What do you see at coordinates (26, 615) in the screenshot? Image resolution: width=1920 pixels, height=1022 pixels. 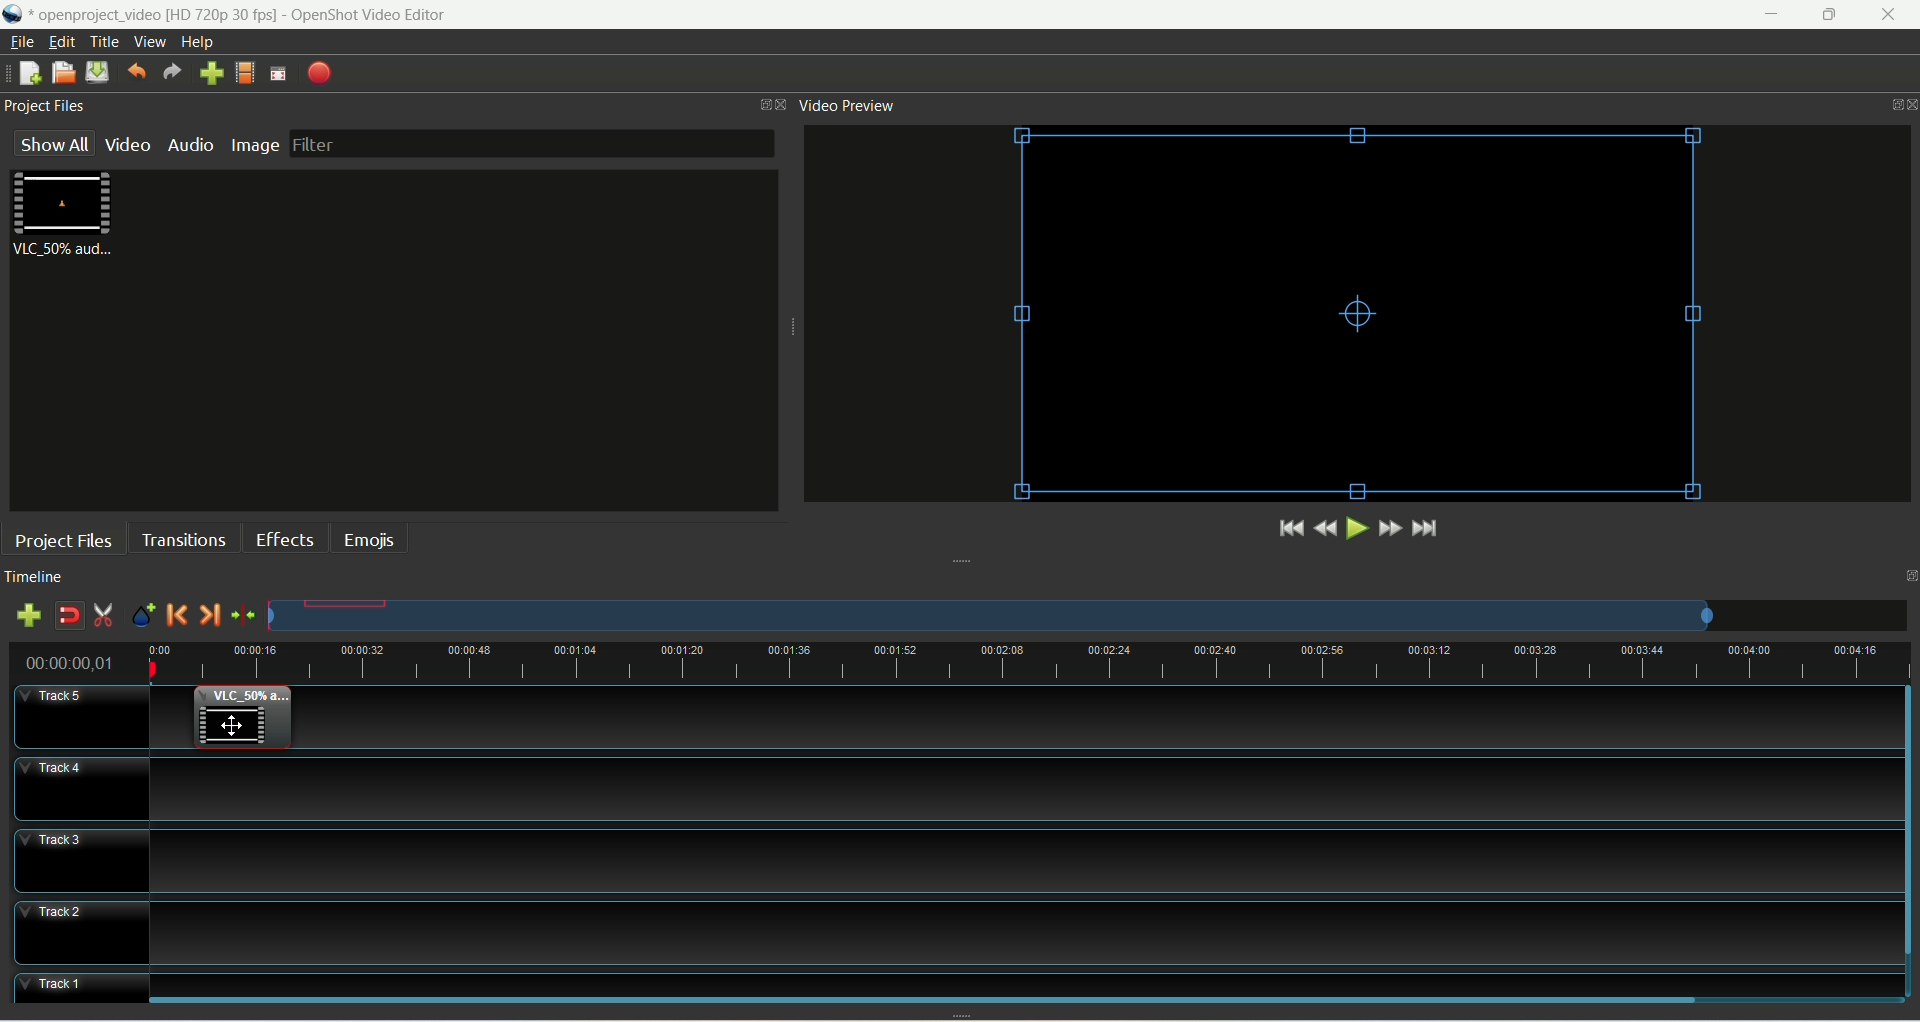 I see `add track` at bounding box center [26, 615].